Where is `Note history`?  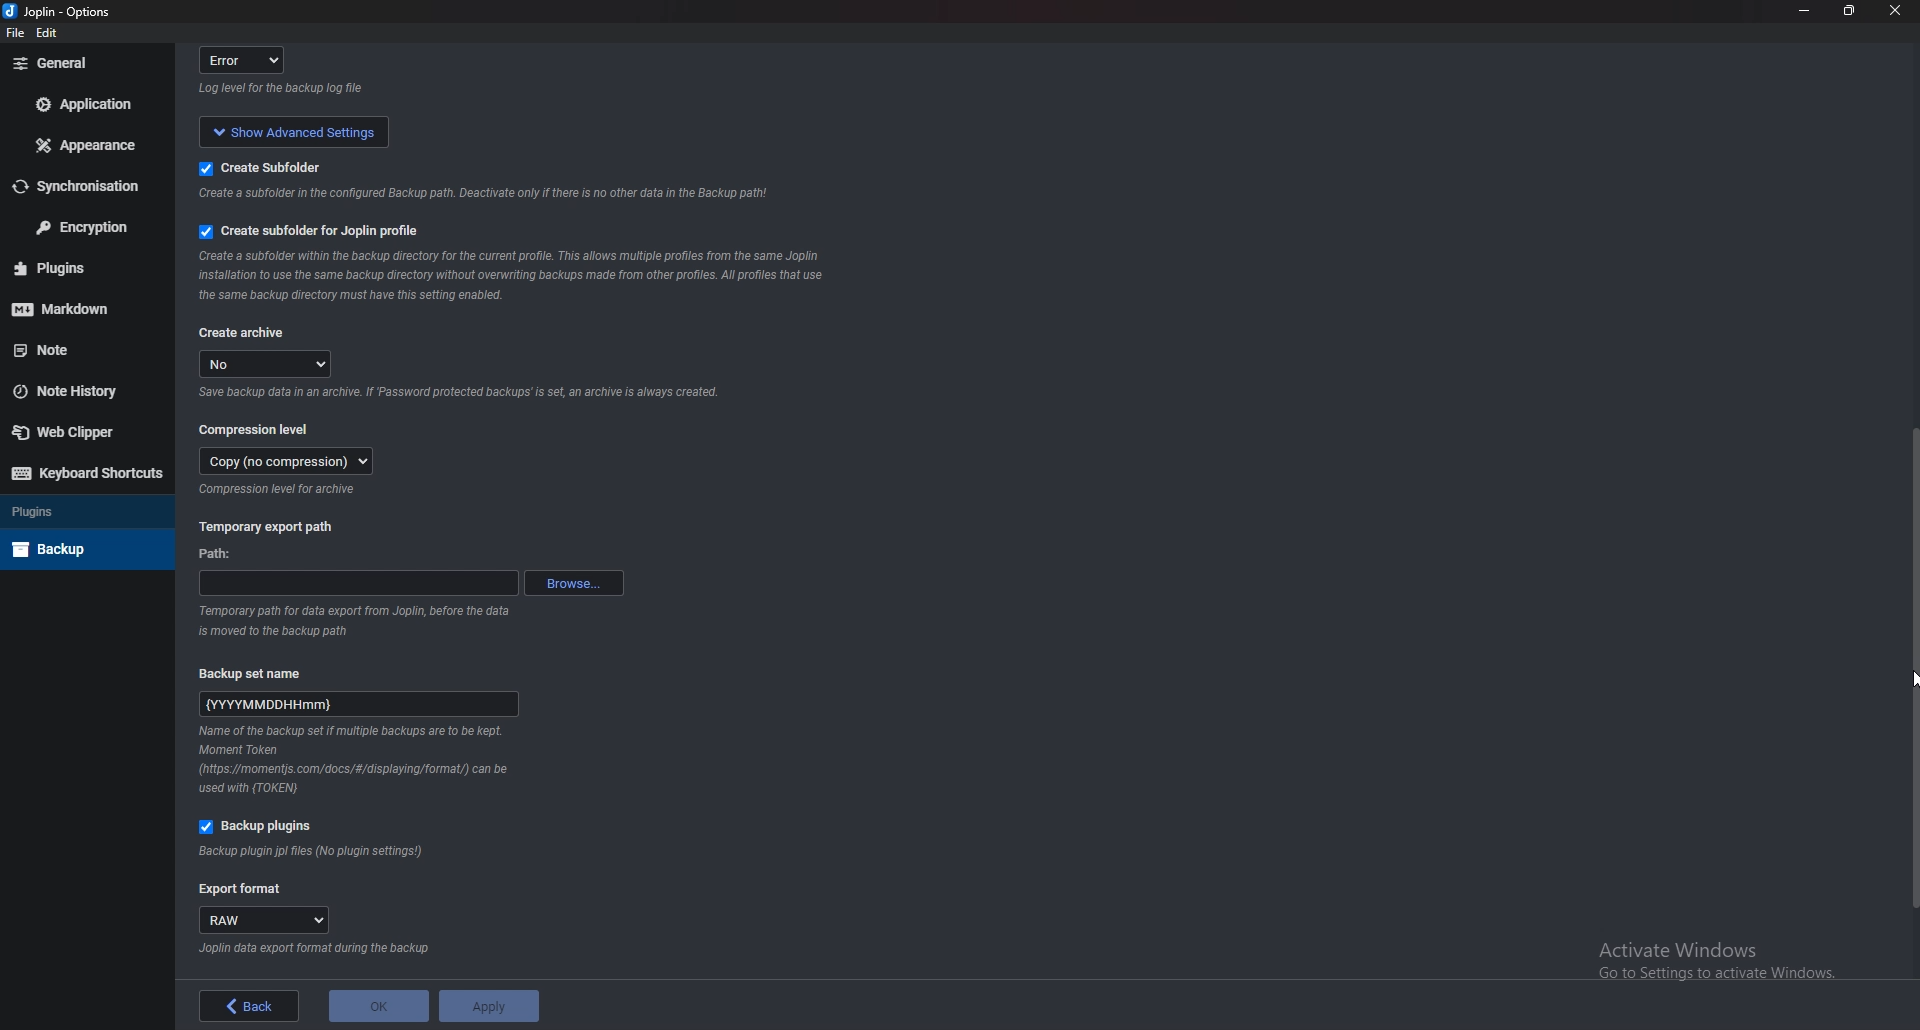
Note history is located at coordinates (78, 391).